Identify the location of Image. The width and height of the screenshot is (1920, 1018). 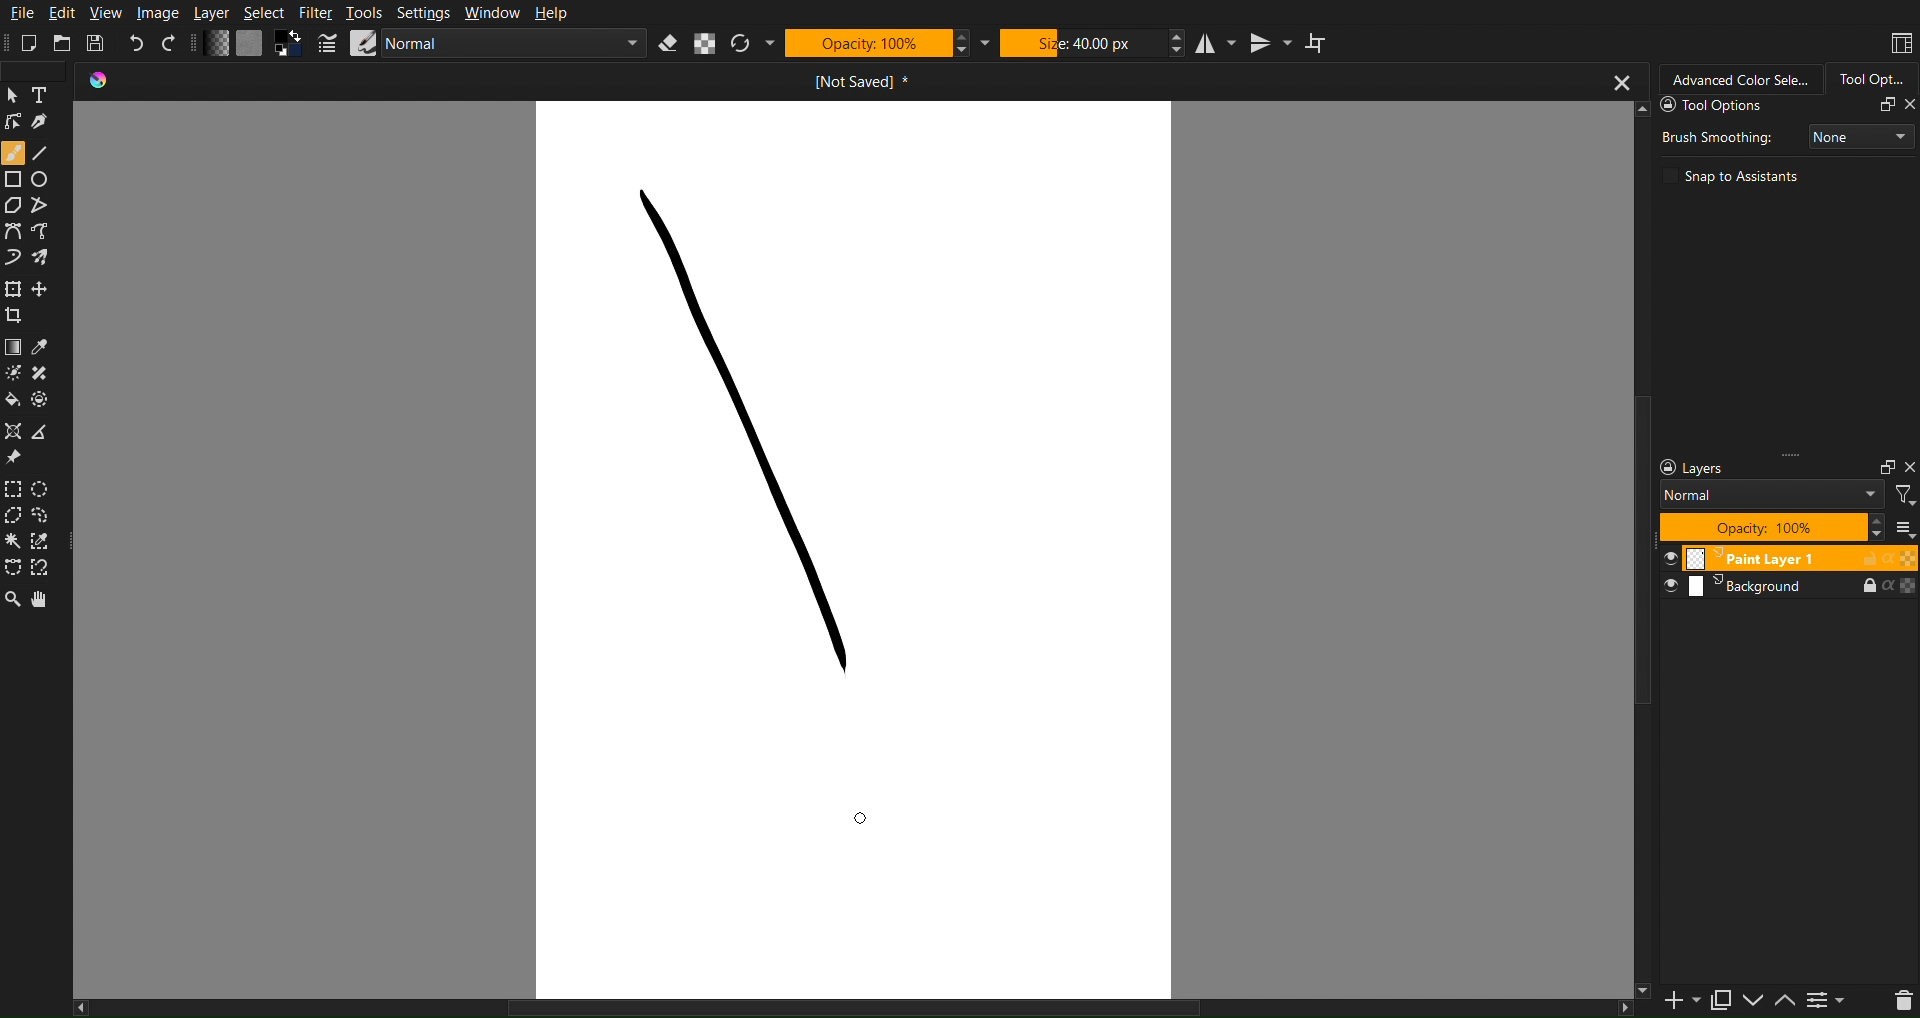
(158, 12).